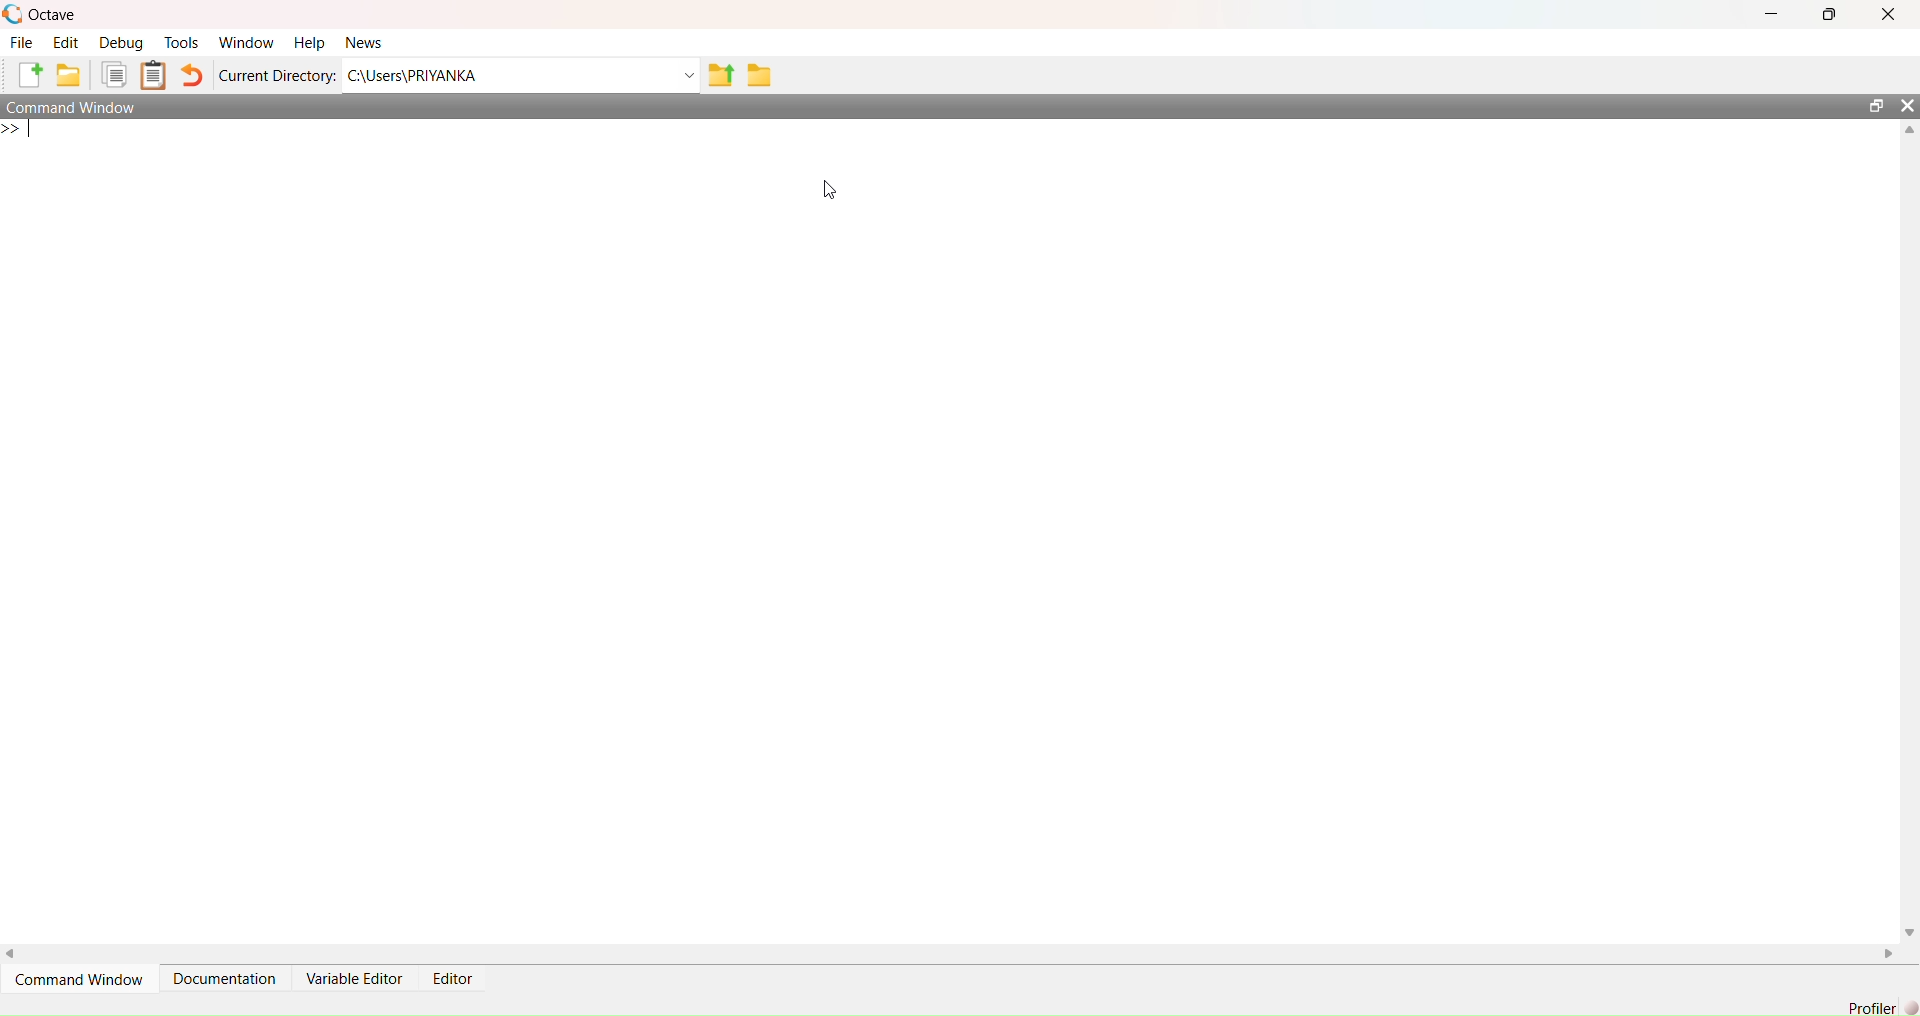  Describe the element at coordinates (363, 41) in the screenshot. I see `News` at that location.